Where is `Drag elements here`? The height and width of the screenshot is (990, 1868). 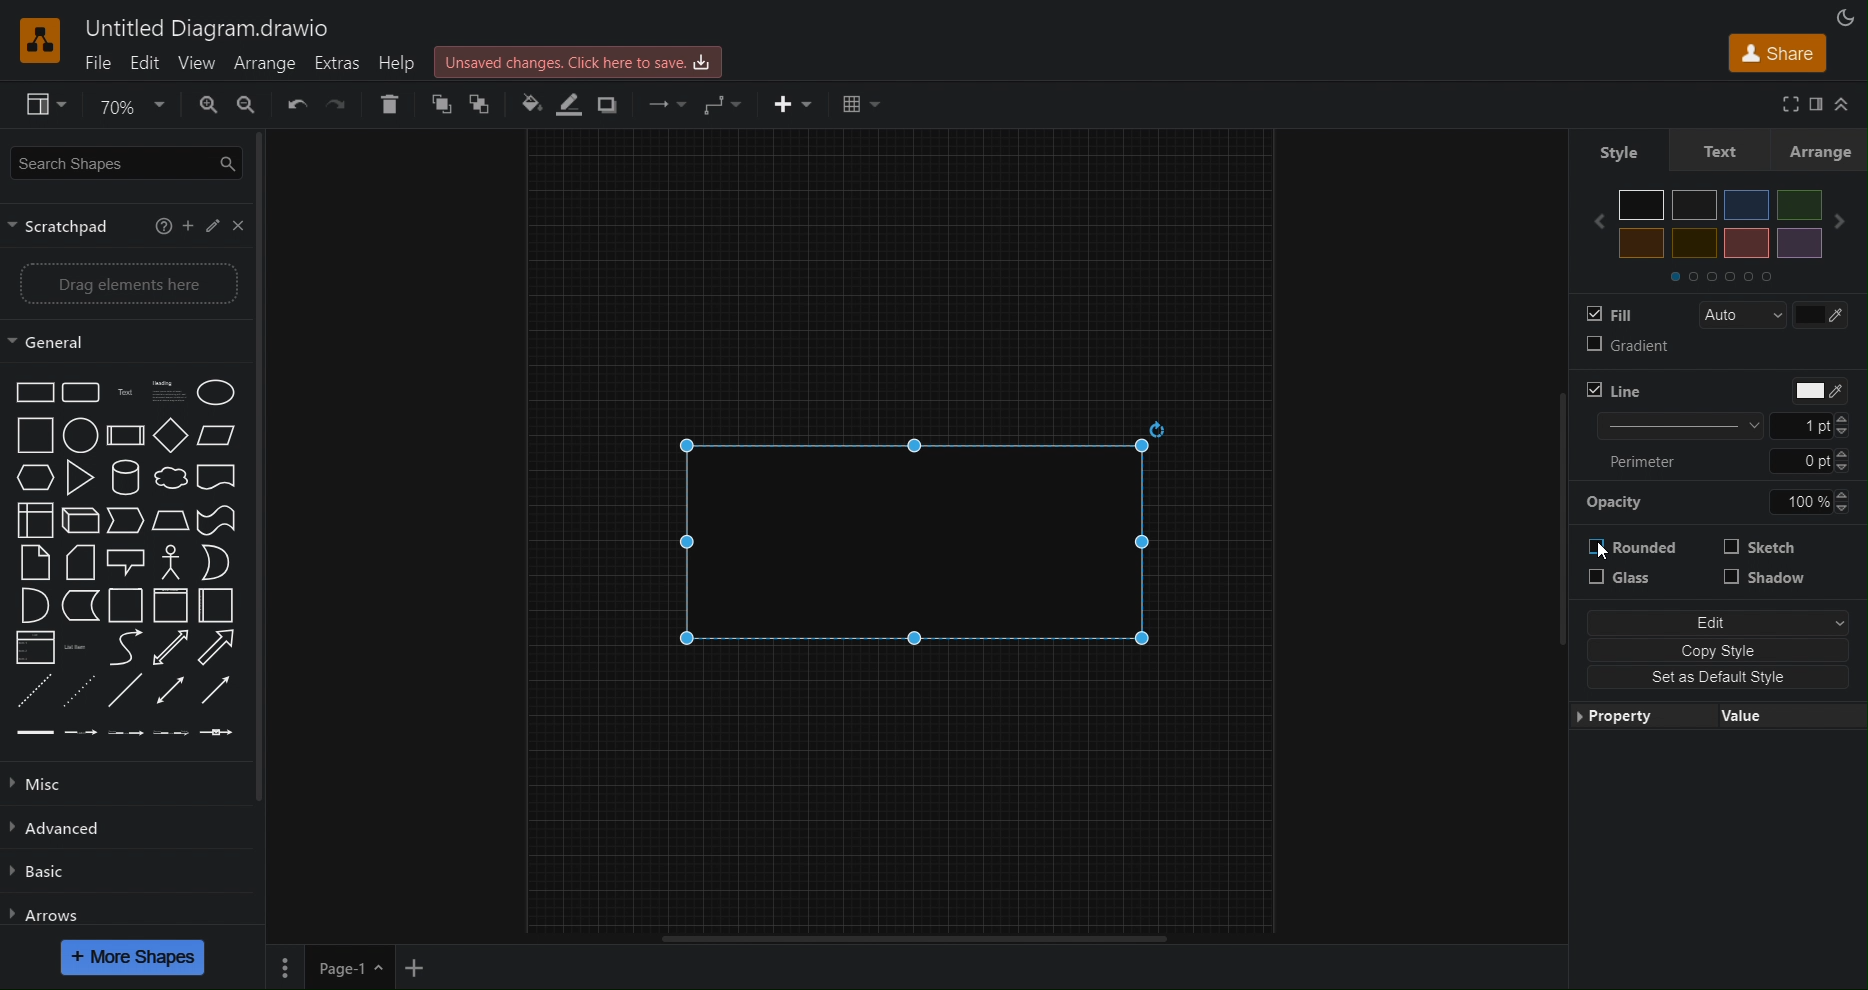 Drag elements here is located at coordinates (117, 285).